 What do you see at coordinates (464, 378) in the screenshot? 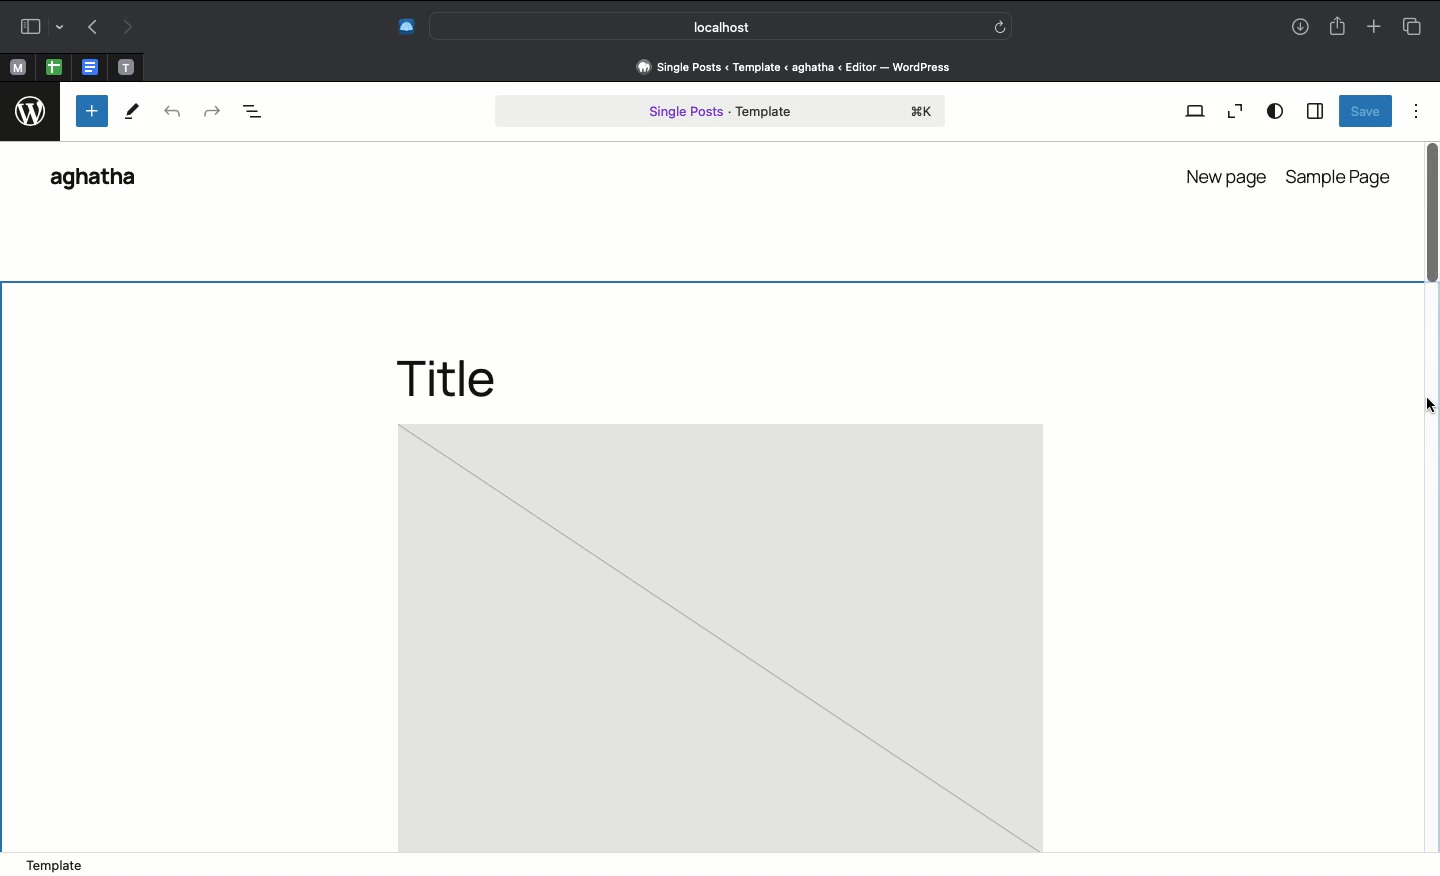
I see `Title` at bounding box center [464, 378].